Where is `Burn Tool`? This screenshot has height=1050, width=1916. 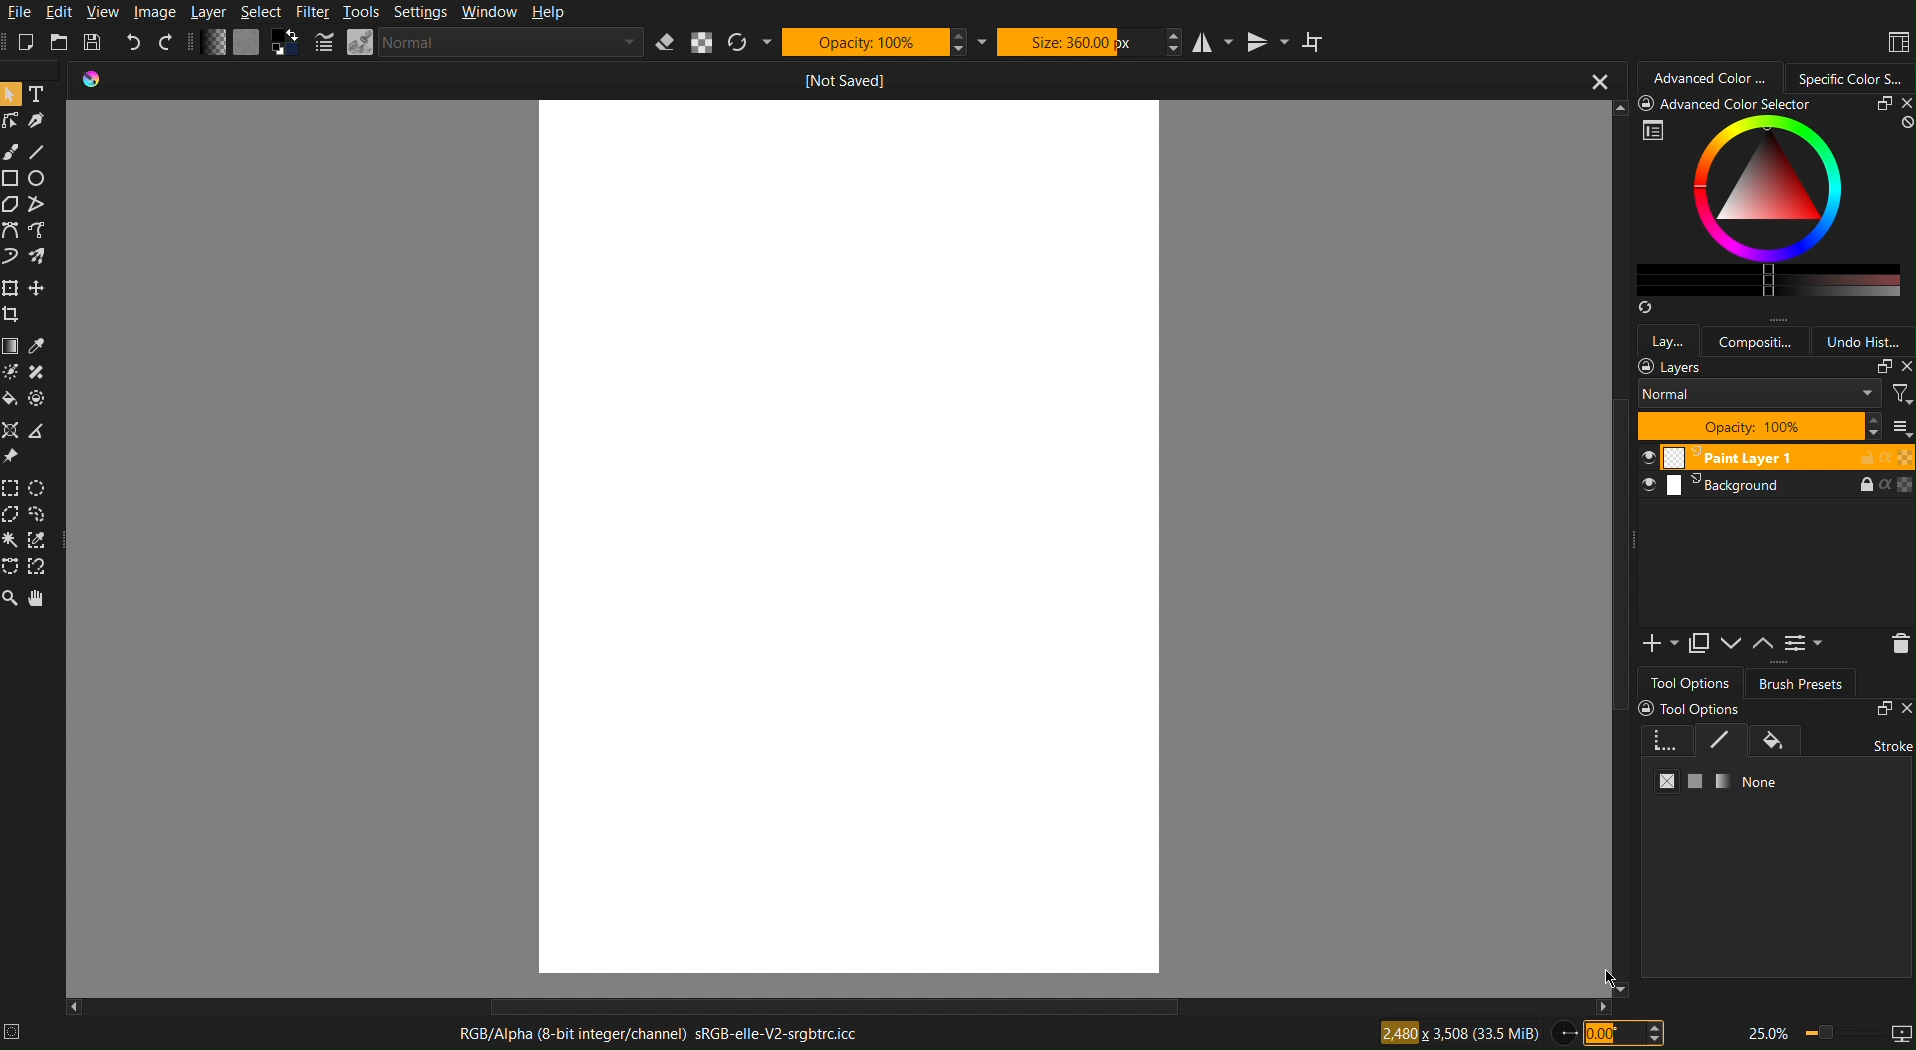 Burn Tool is located at coordinates (36, 372).